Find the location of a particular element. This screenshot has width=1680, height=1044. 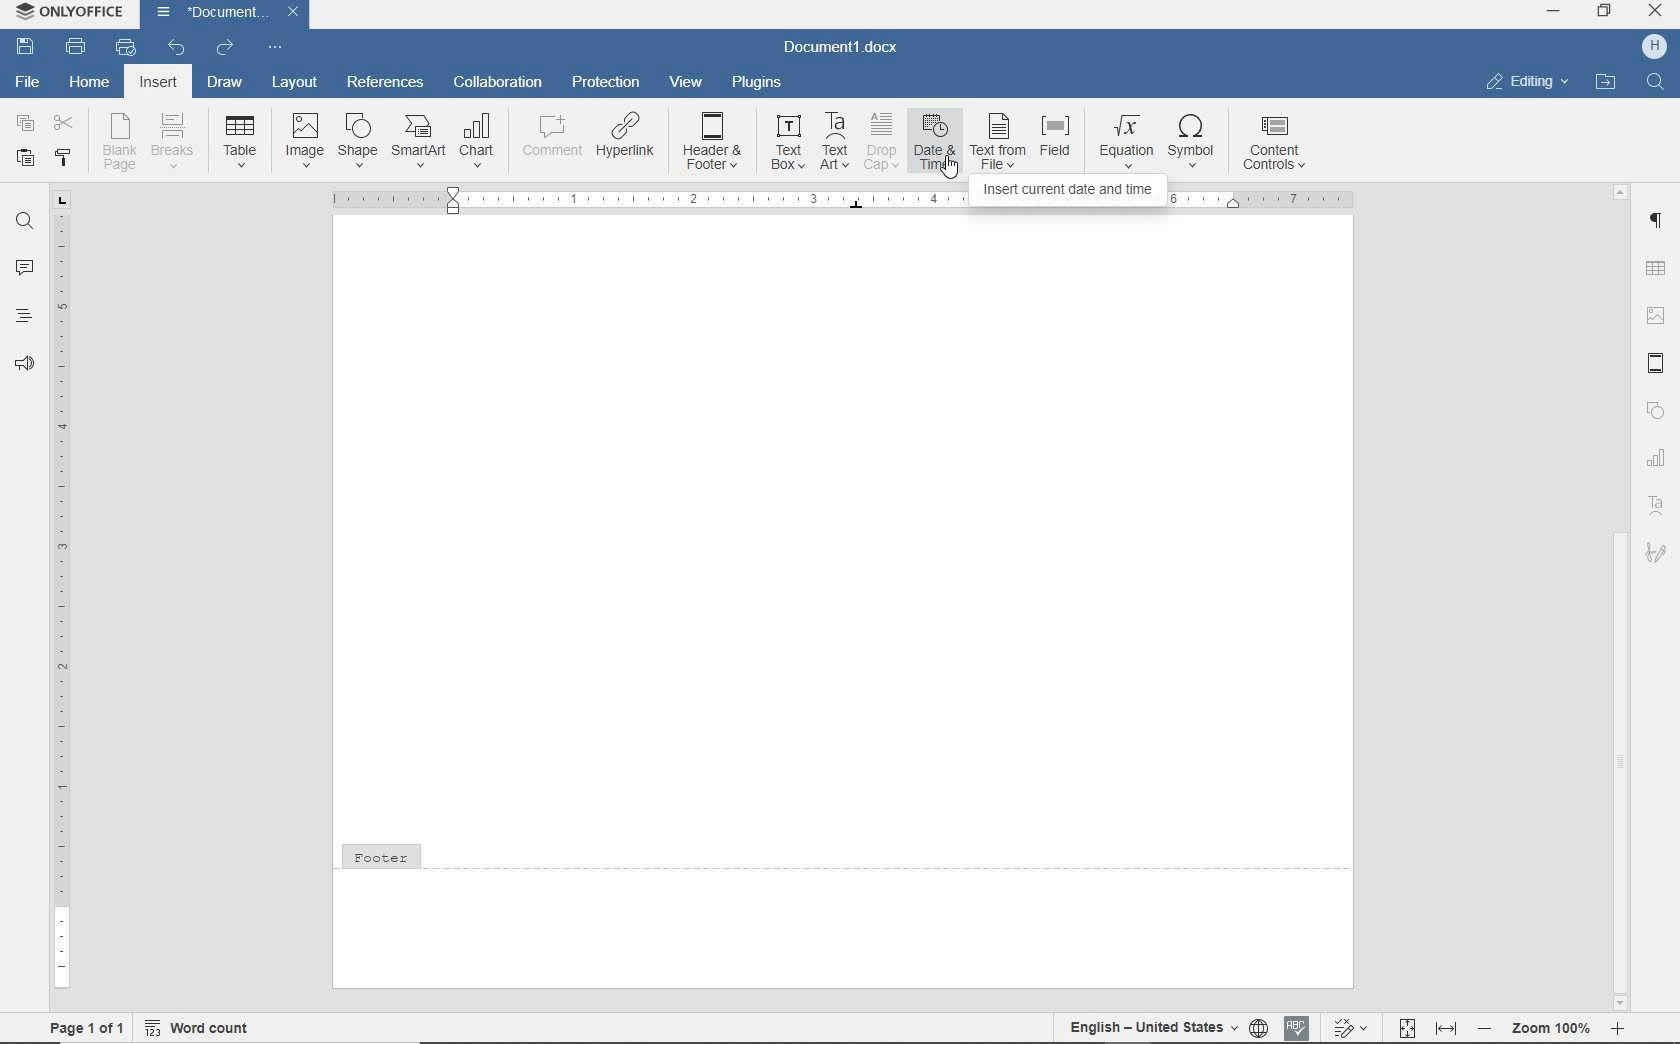

set document language is located at coordinates (1259, 1028).